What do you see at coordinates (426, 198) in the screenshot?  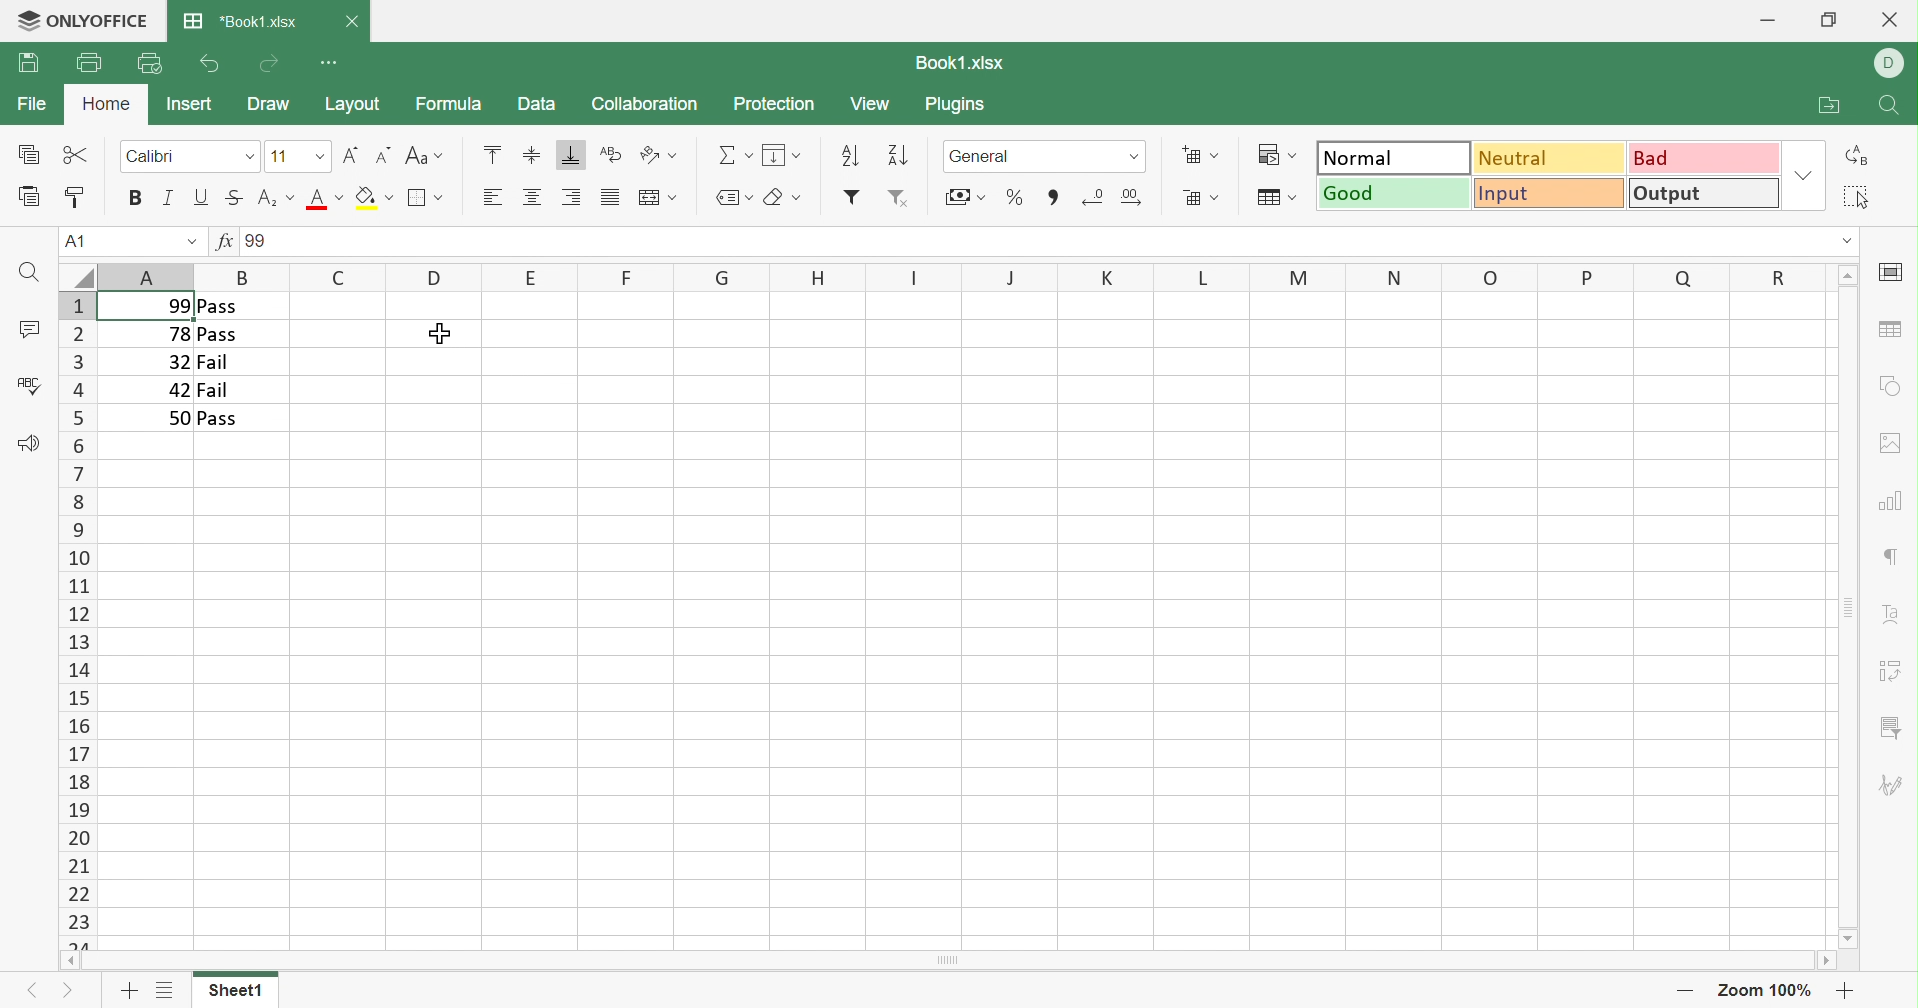 I see `Border` at bounding box center [426, 198].